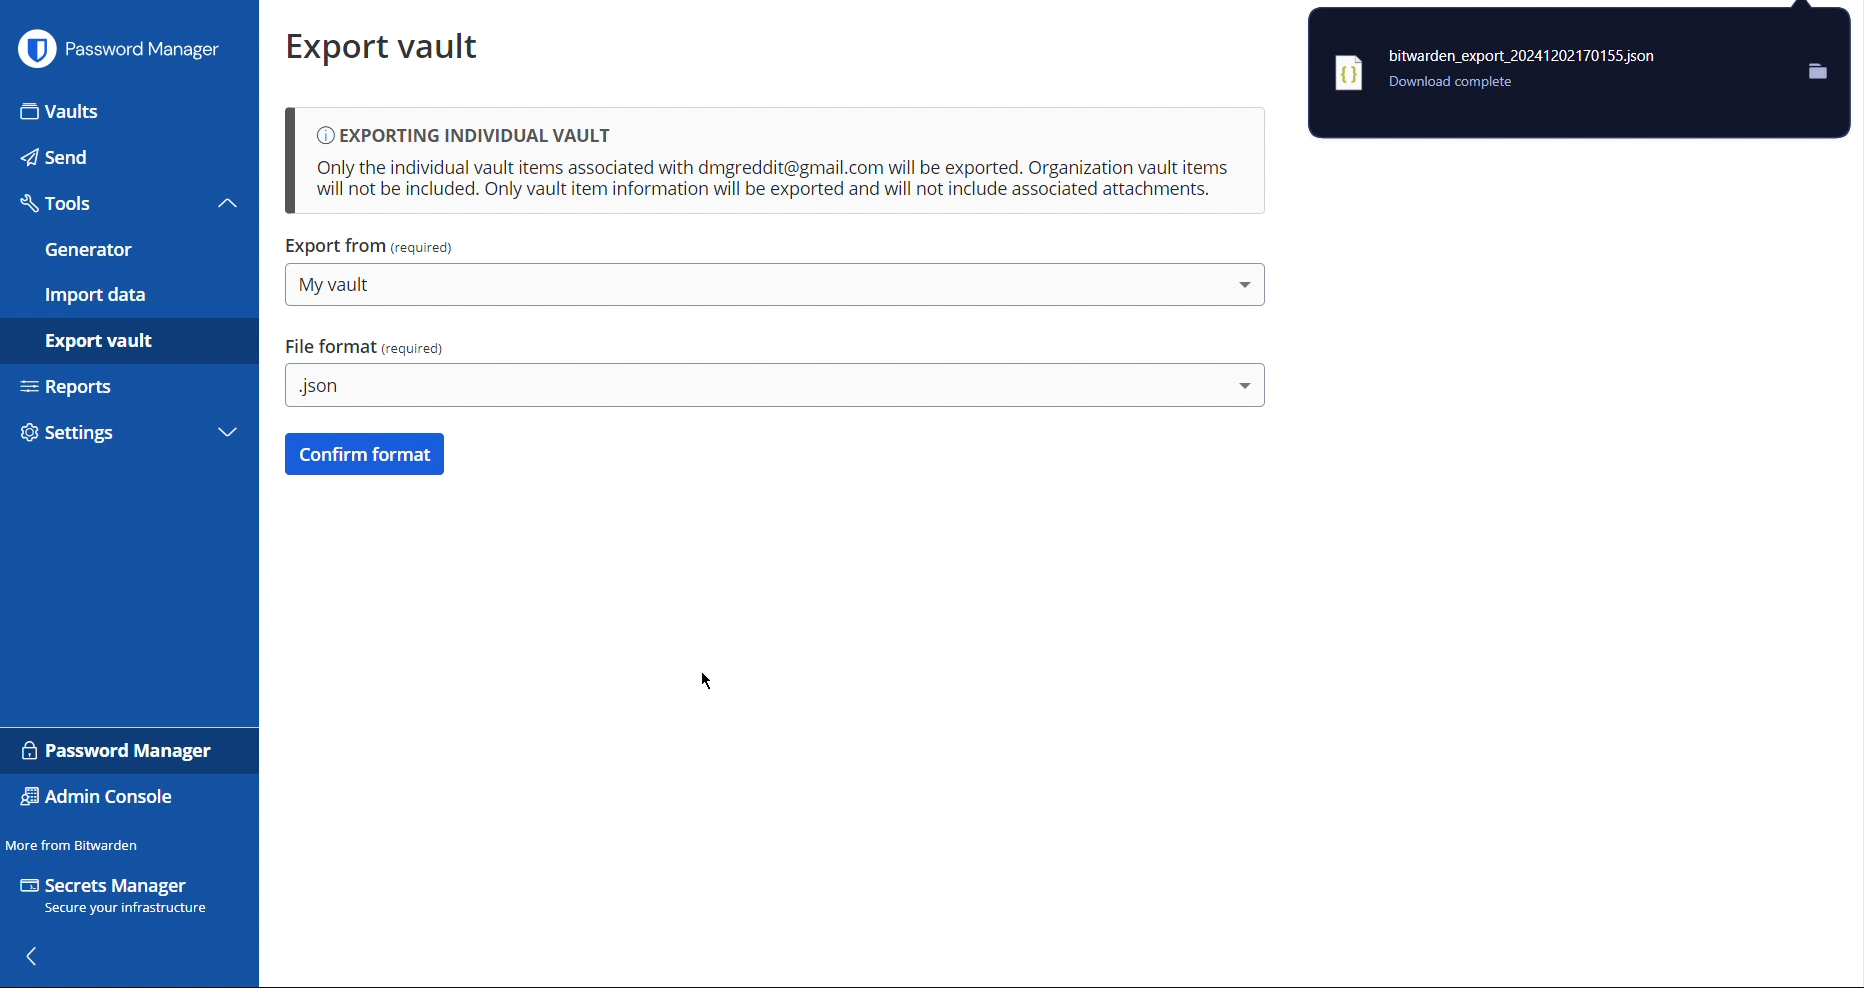 The image size is (1864, 988). What do you see at coordinates (130, 392) in the screenshot?
I see `Reports` at bounding box center [130, 392].